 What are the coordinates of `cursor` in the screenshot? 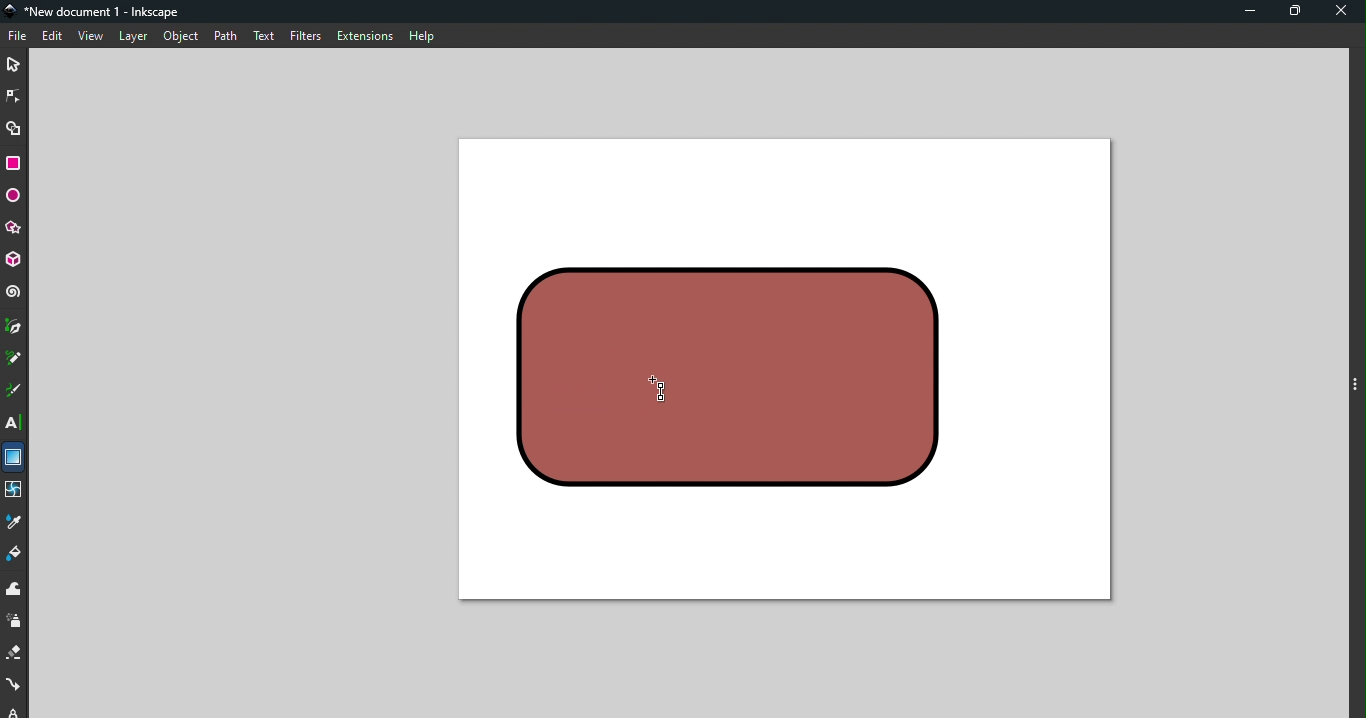 It's located at (659, 392).